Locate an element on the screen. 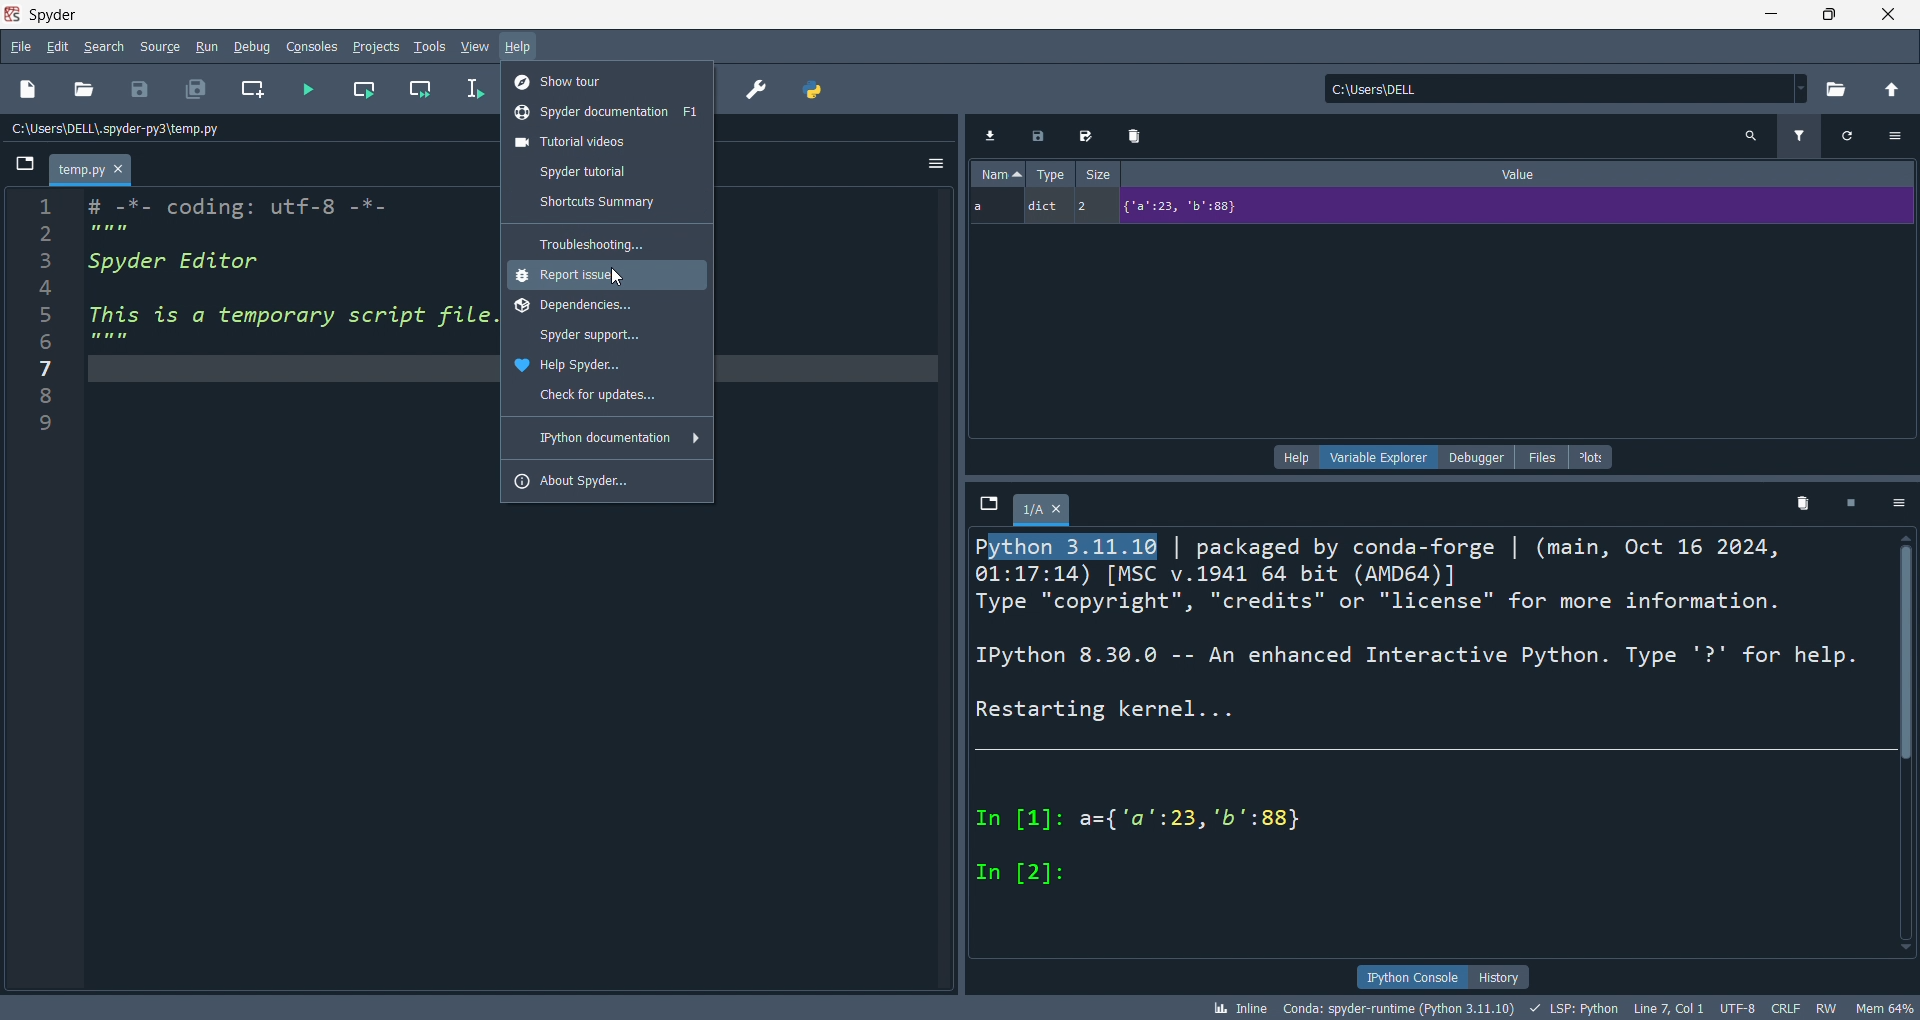  save is located at coordinates (141, 92).